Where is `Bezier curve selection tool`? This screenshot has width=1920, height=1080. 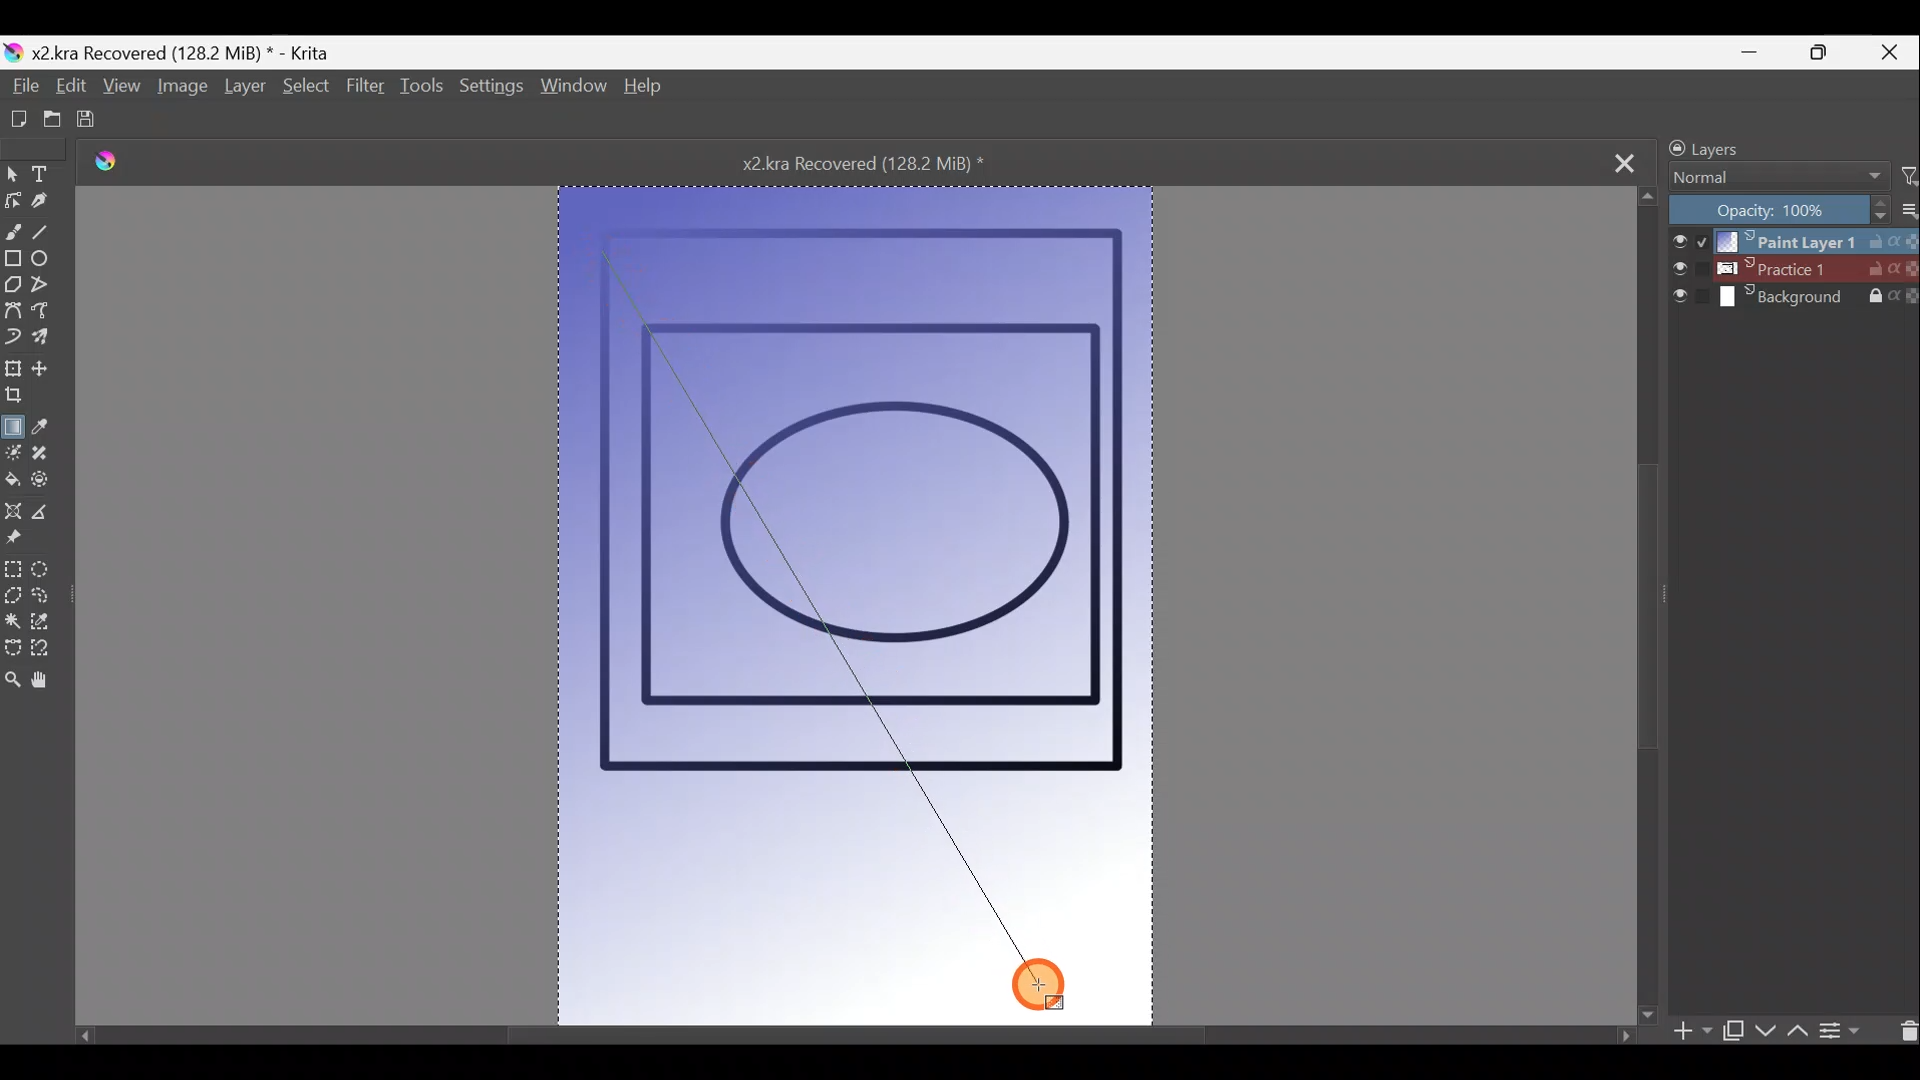 Bezier curve selection tool is located at coordinates (12, 650).